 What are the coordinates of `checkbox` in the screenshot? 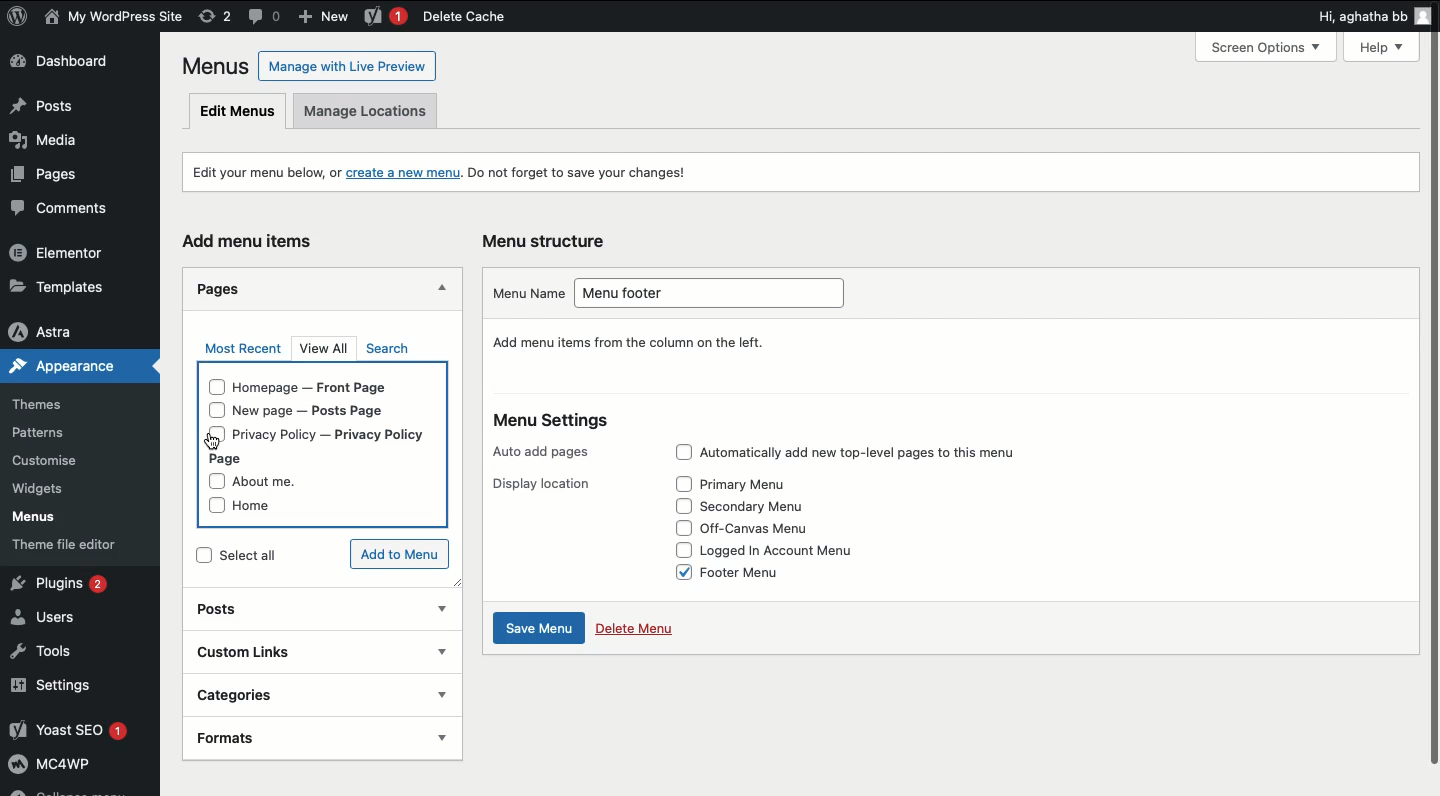 It's located at (214, 481).